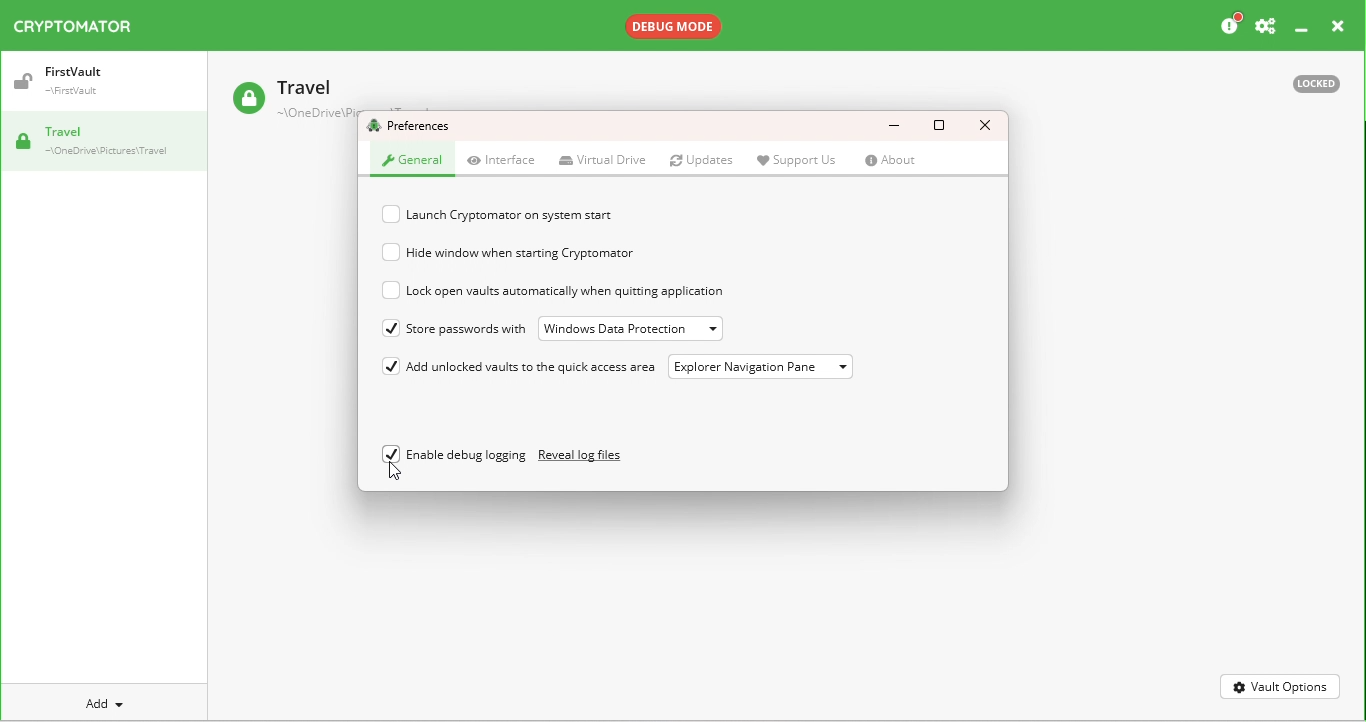 The image size is (1366, 722). Describe the element at coordinates (393, 215) in the screenshot. I see `Checkbox` at that location.